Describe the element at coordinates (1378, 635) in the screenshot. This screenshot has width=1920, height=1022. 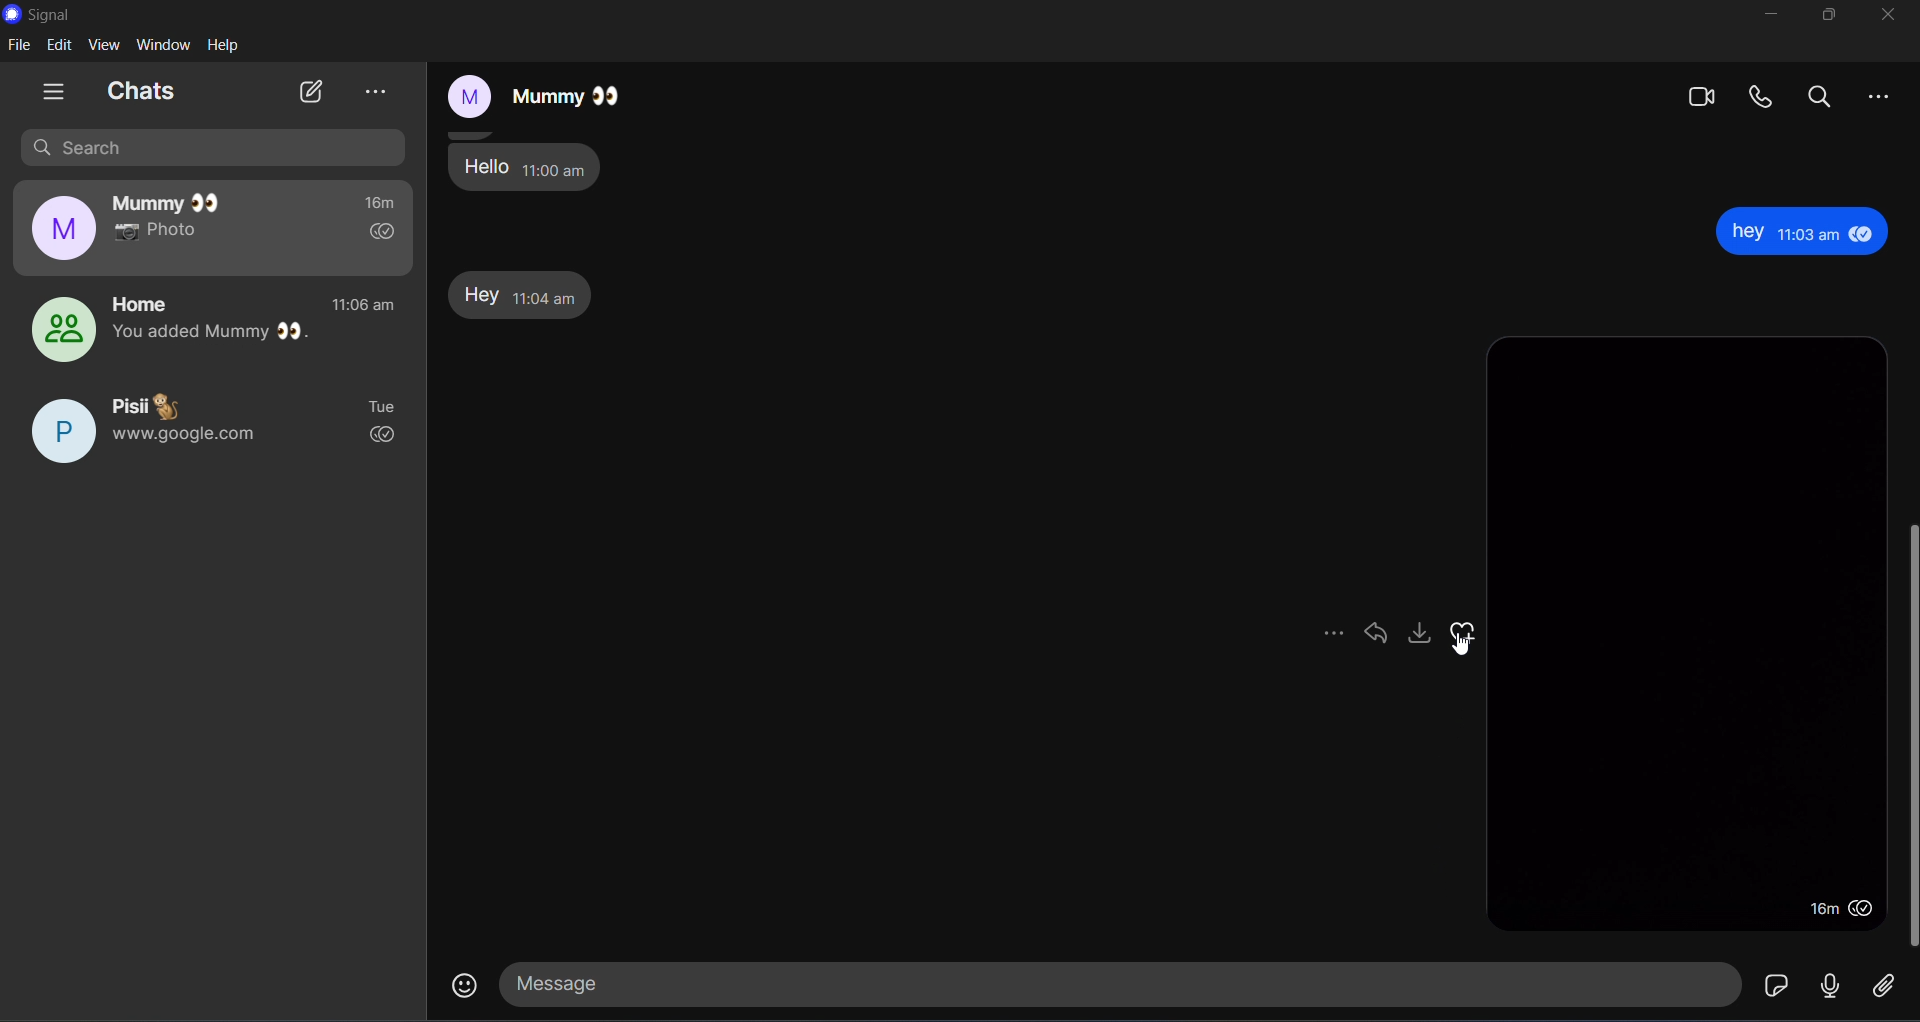
I see `tag` at that location.